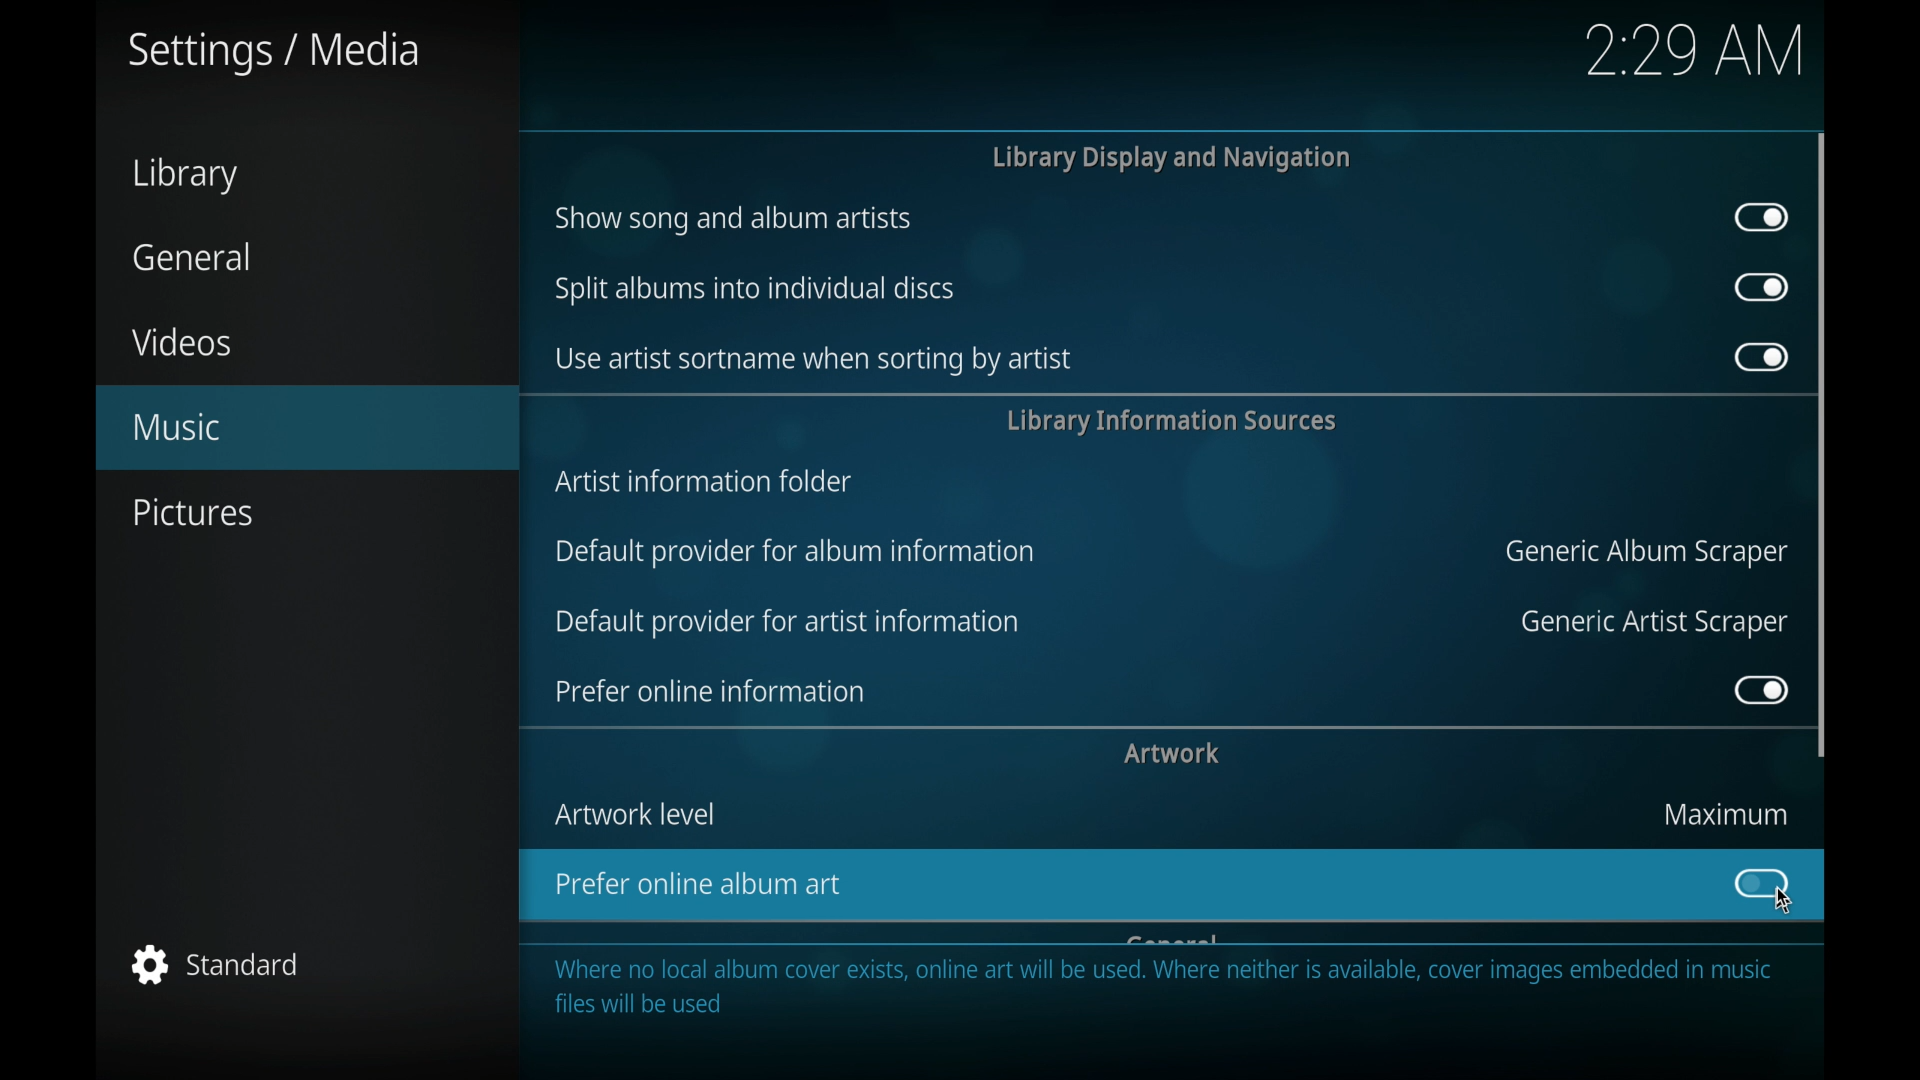 Image resolution: width=1920 pixels, height=1080 pixels. I want to click on artist information folder, so click(703, 482).